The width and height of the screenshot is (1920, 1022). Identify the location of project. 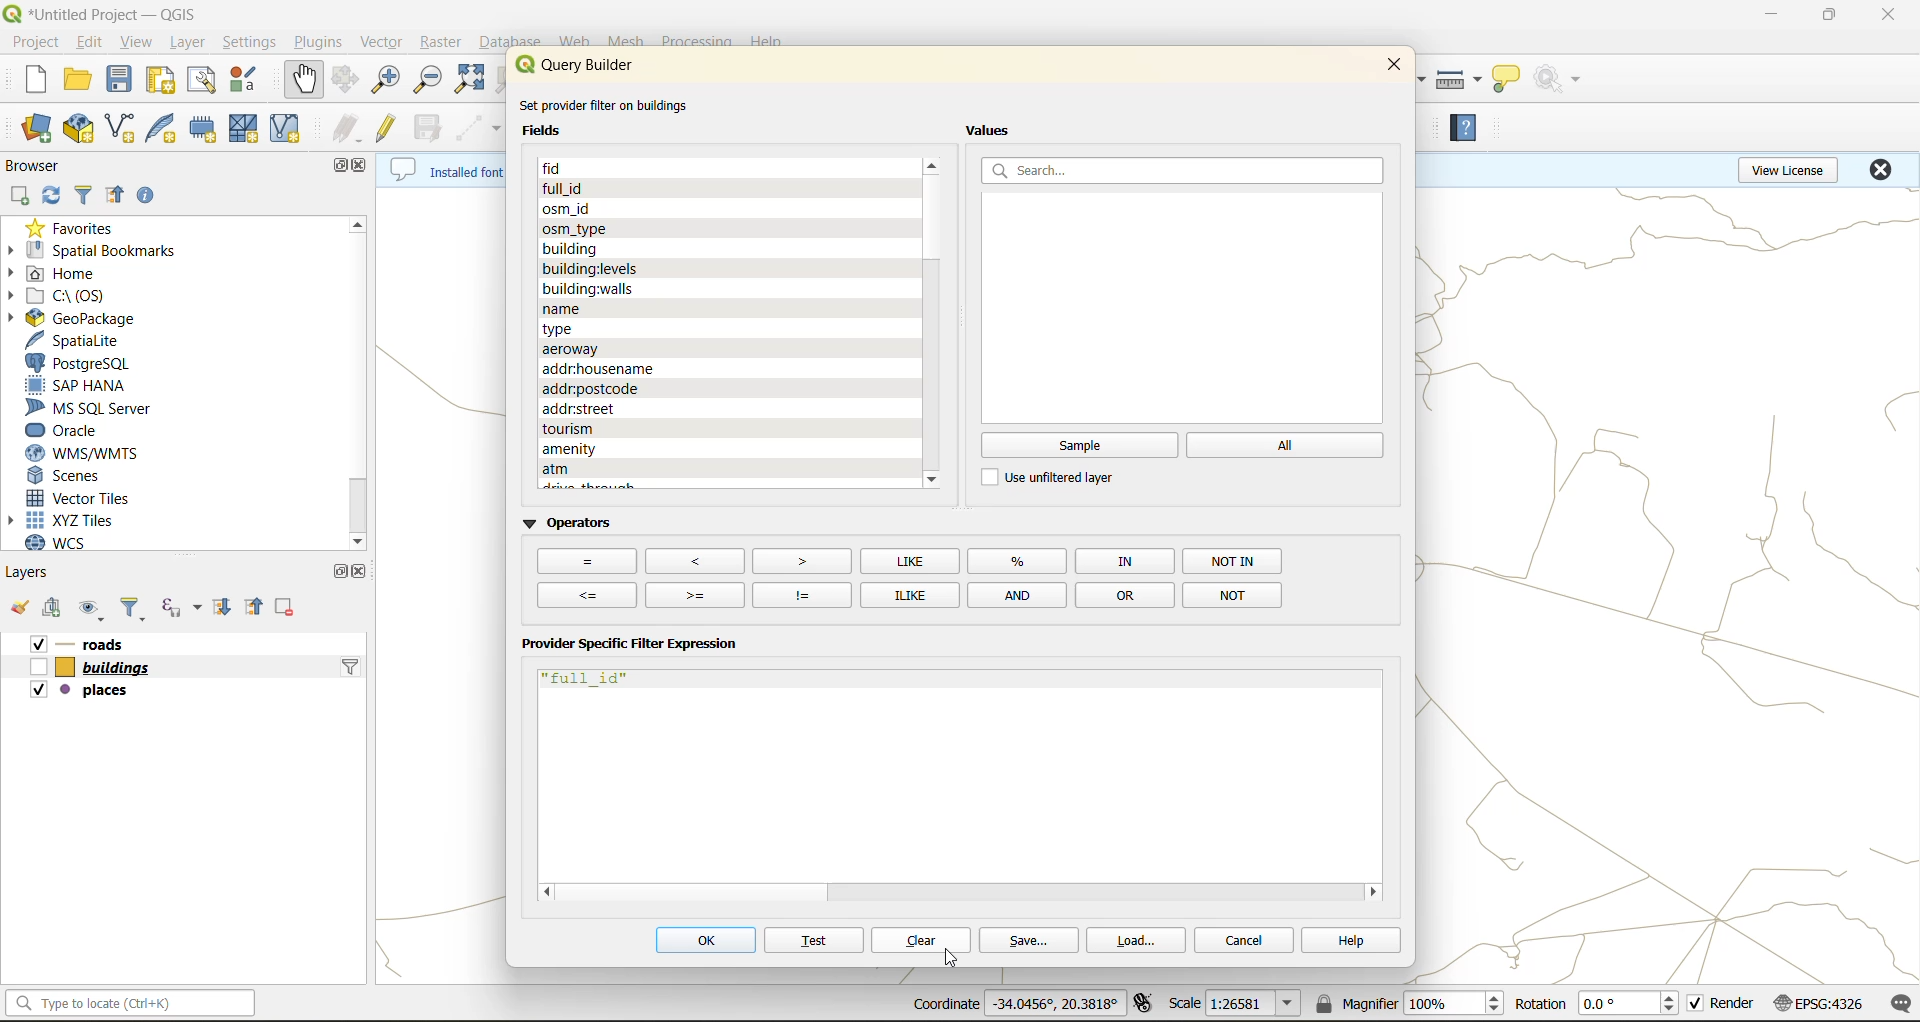
(36, 44).